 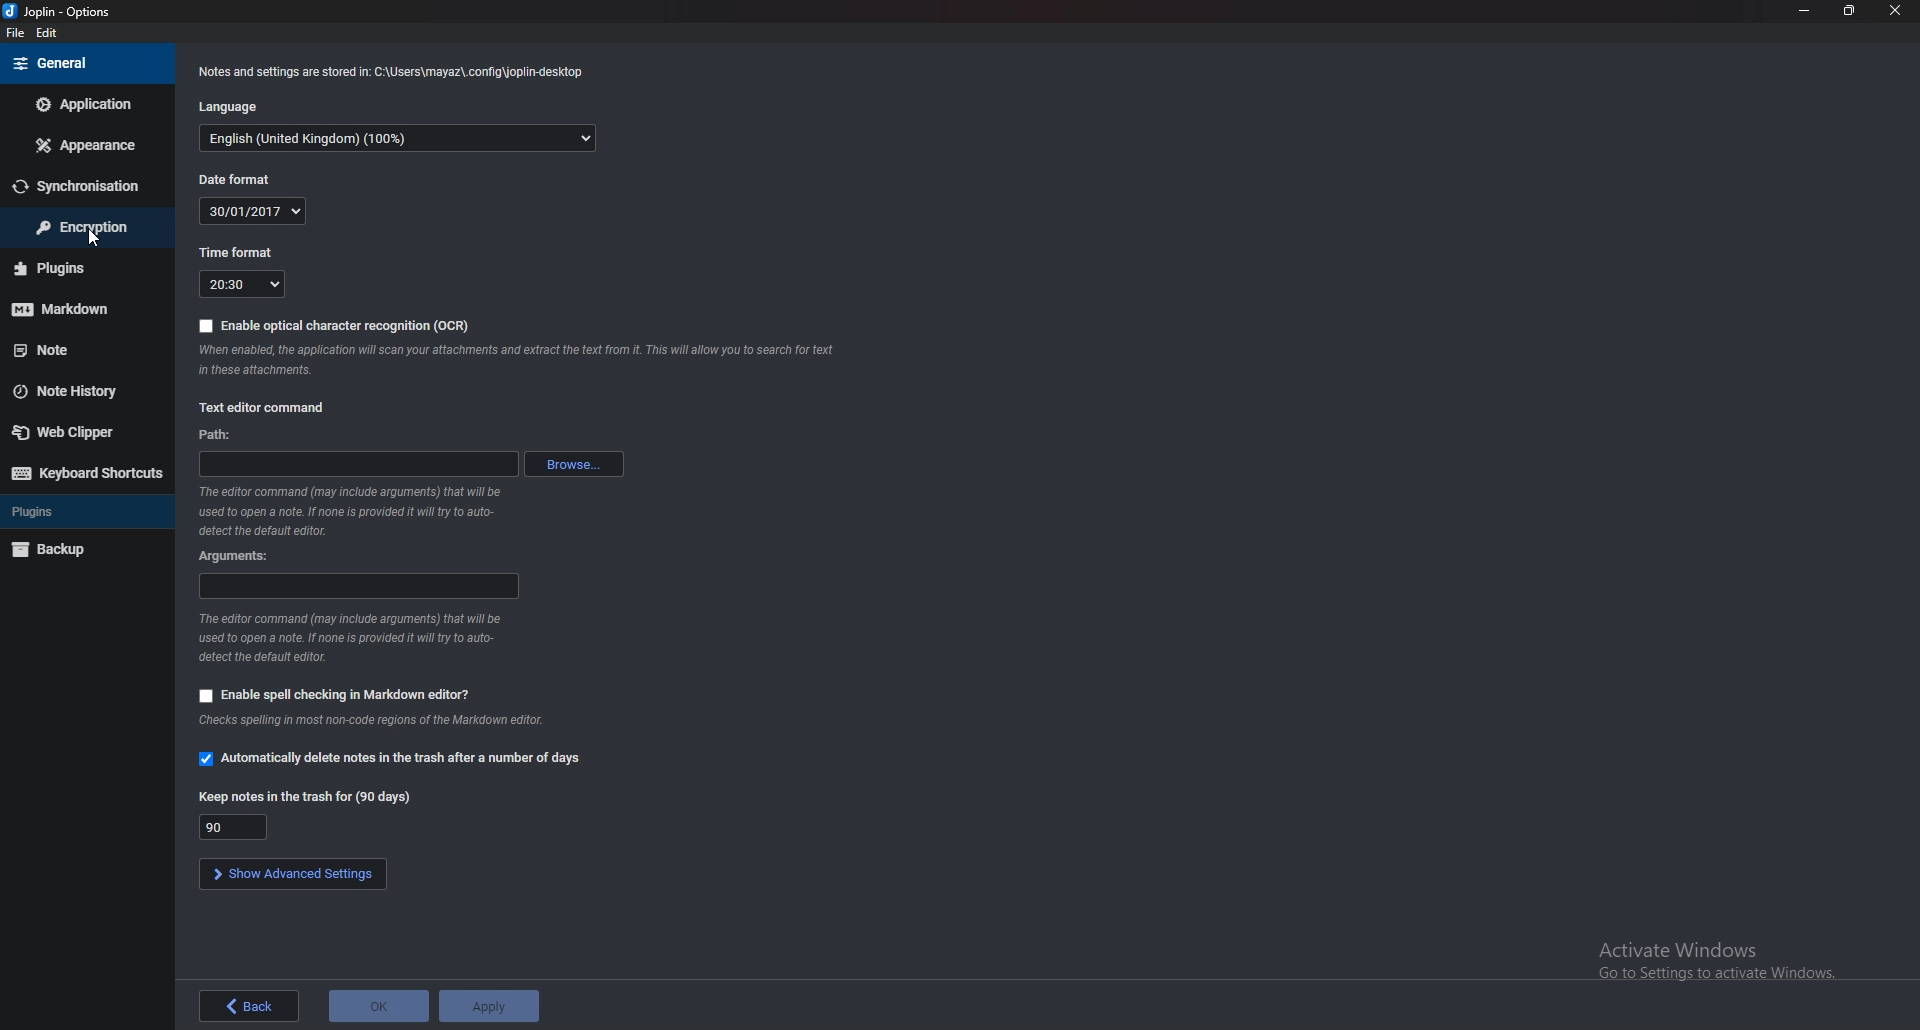 What do you see at coordinates (267, 406) in the screenshot?
I see `text editor command` at bounding box center [267, 406].